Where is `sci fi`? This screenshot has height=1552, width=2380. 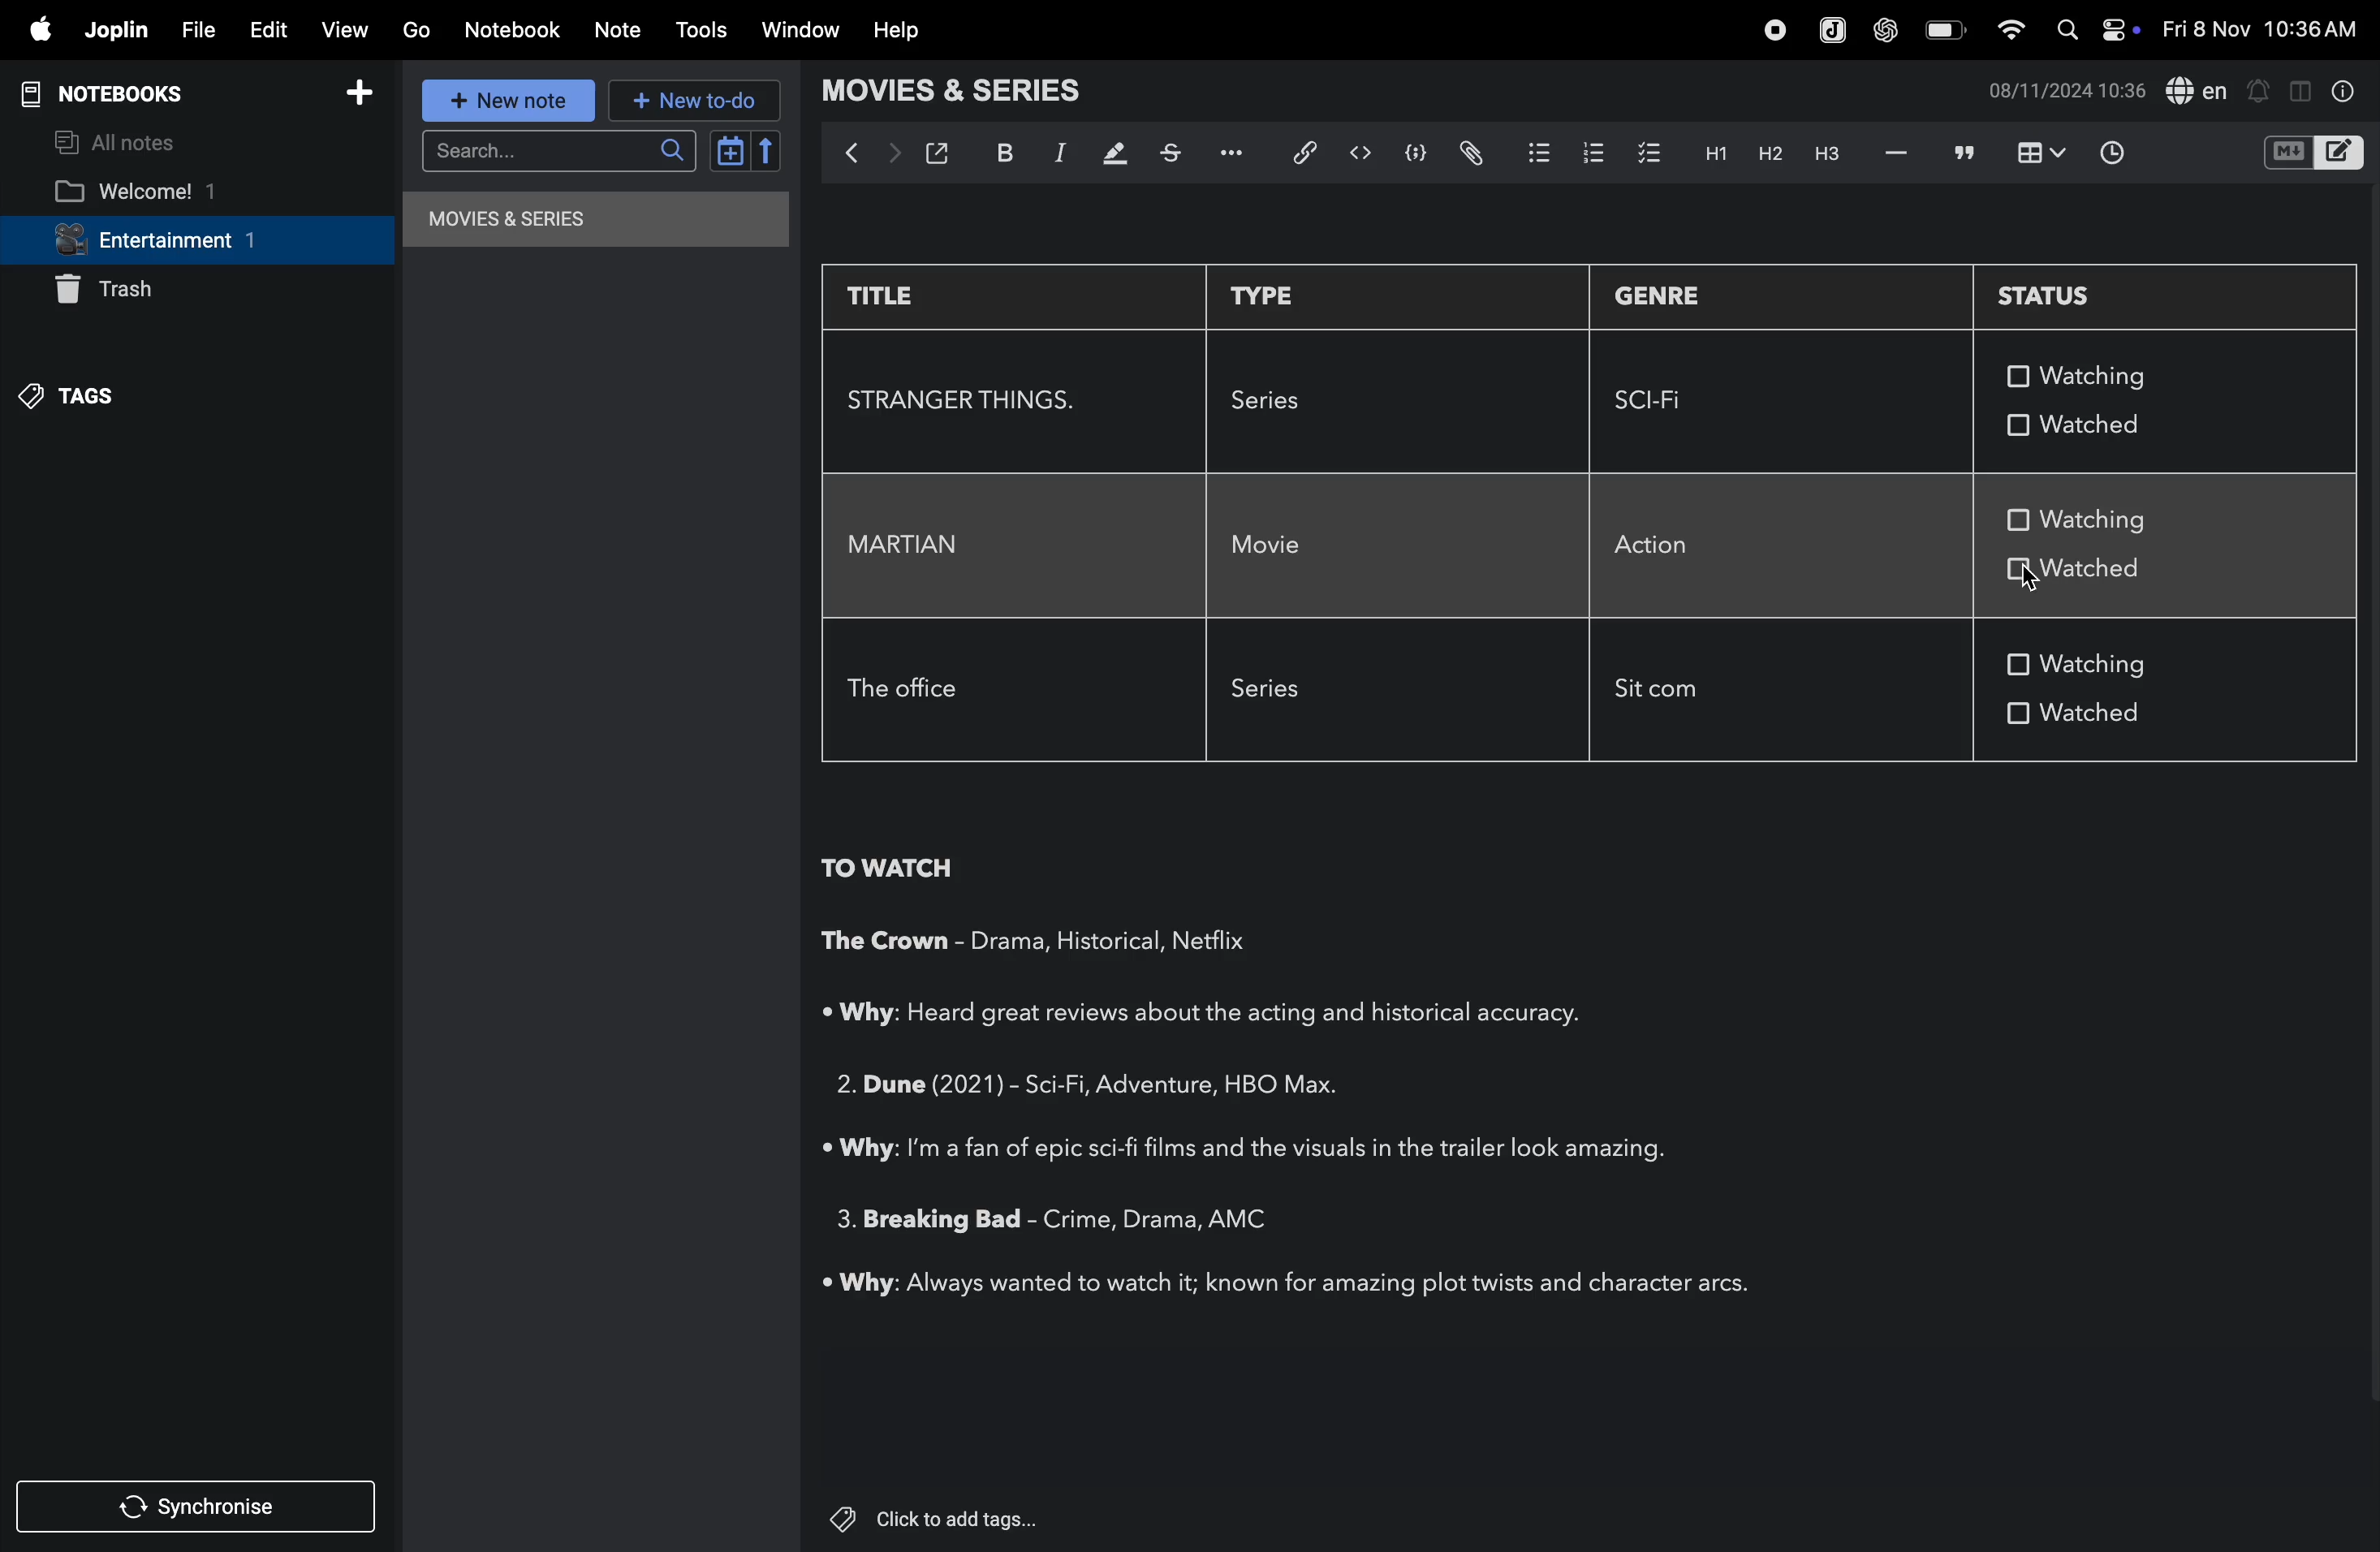 sci fi is located at coordinates (1662, 401).